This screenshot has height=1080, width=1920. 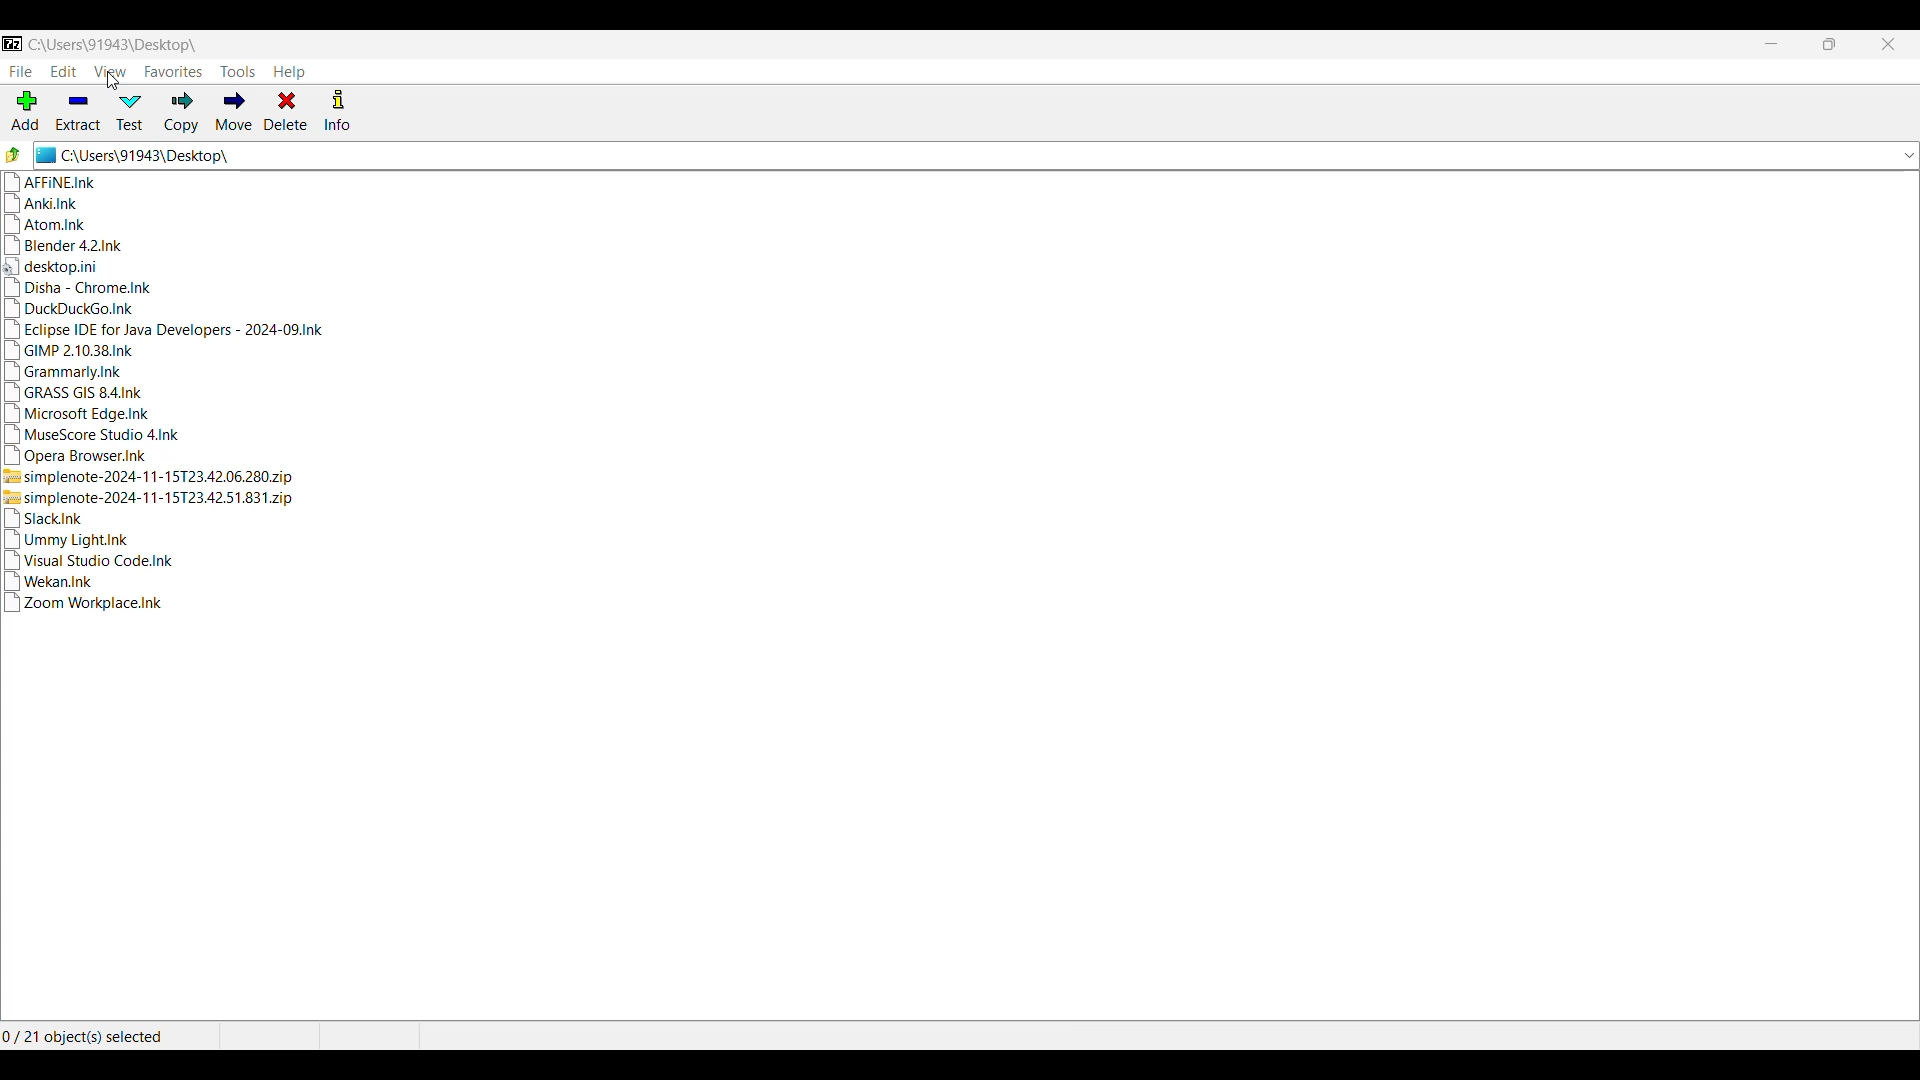 What do you see at coordinates (84, 456) in the screenshot?
I see `Opera Browser.Ink` at bounding box center [84, 456].